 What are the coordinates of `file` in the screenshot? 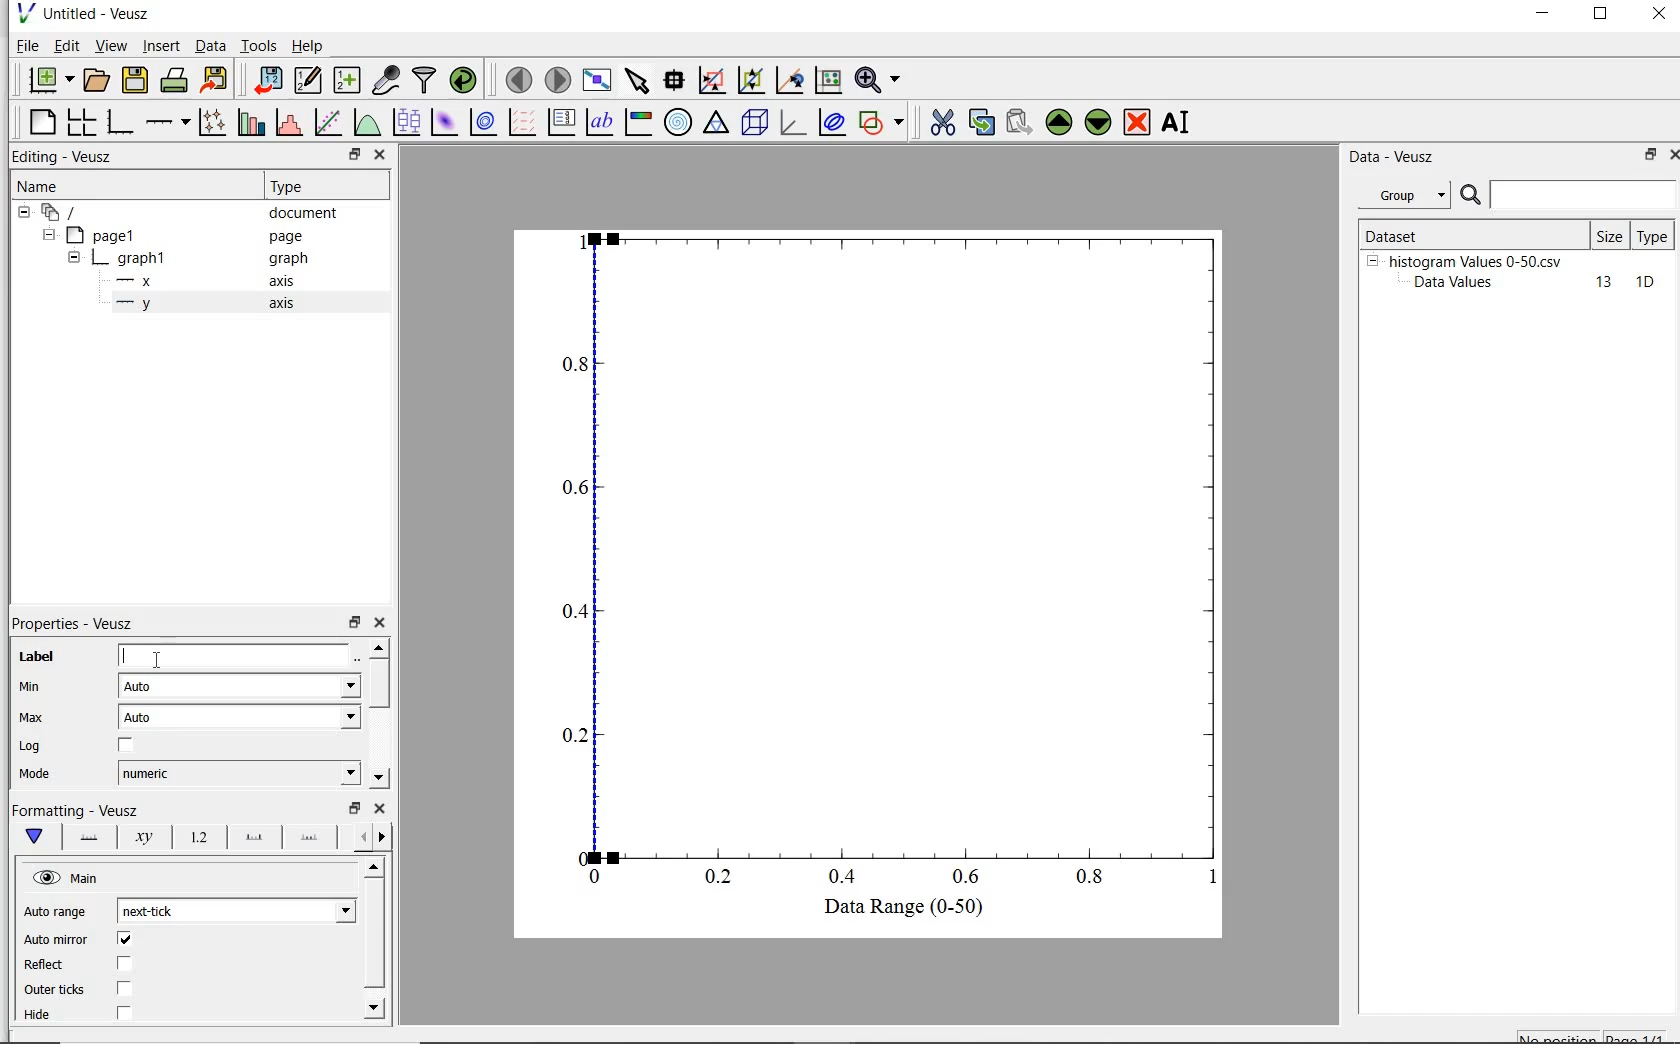 It's located at (26, 45).